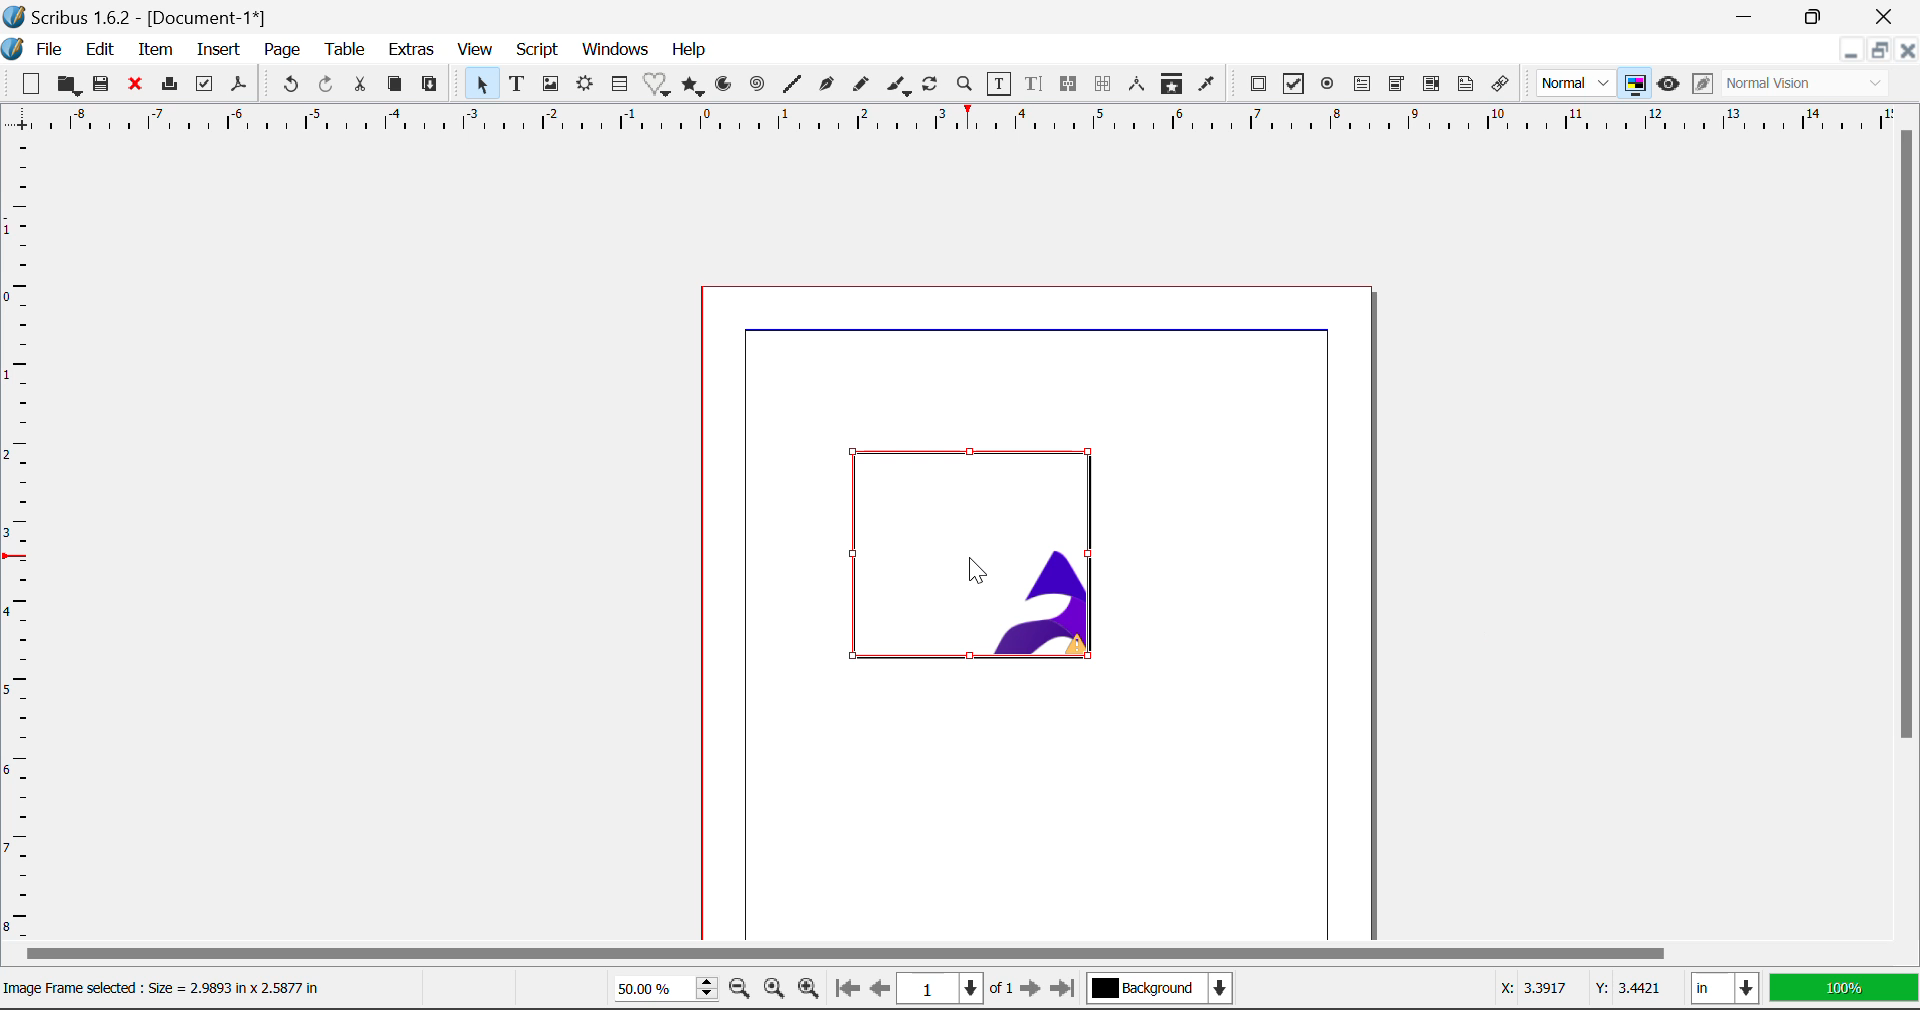  I want to click on Page Navigation, so click(948, 989).